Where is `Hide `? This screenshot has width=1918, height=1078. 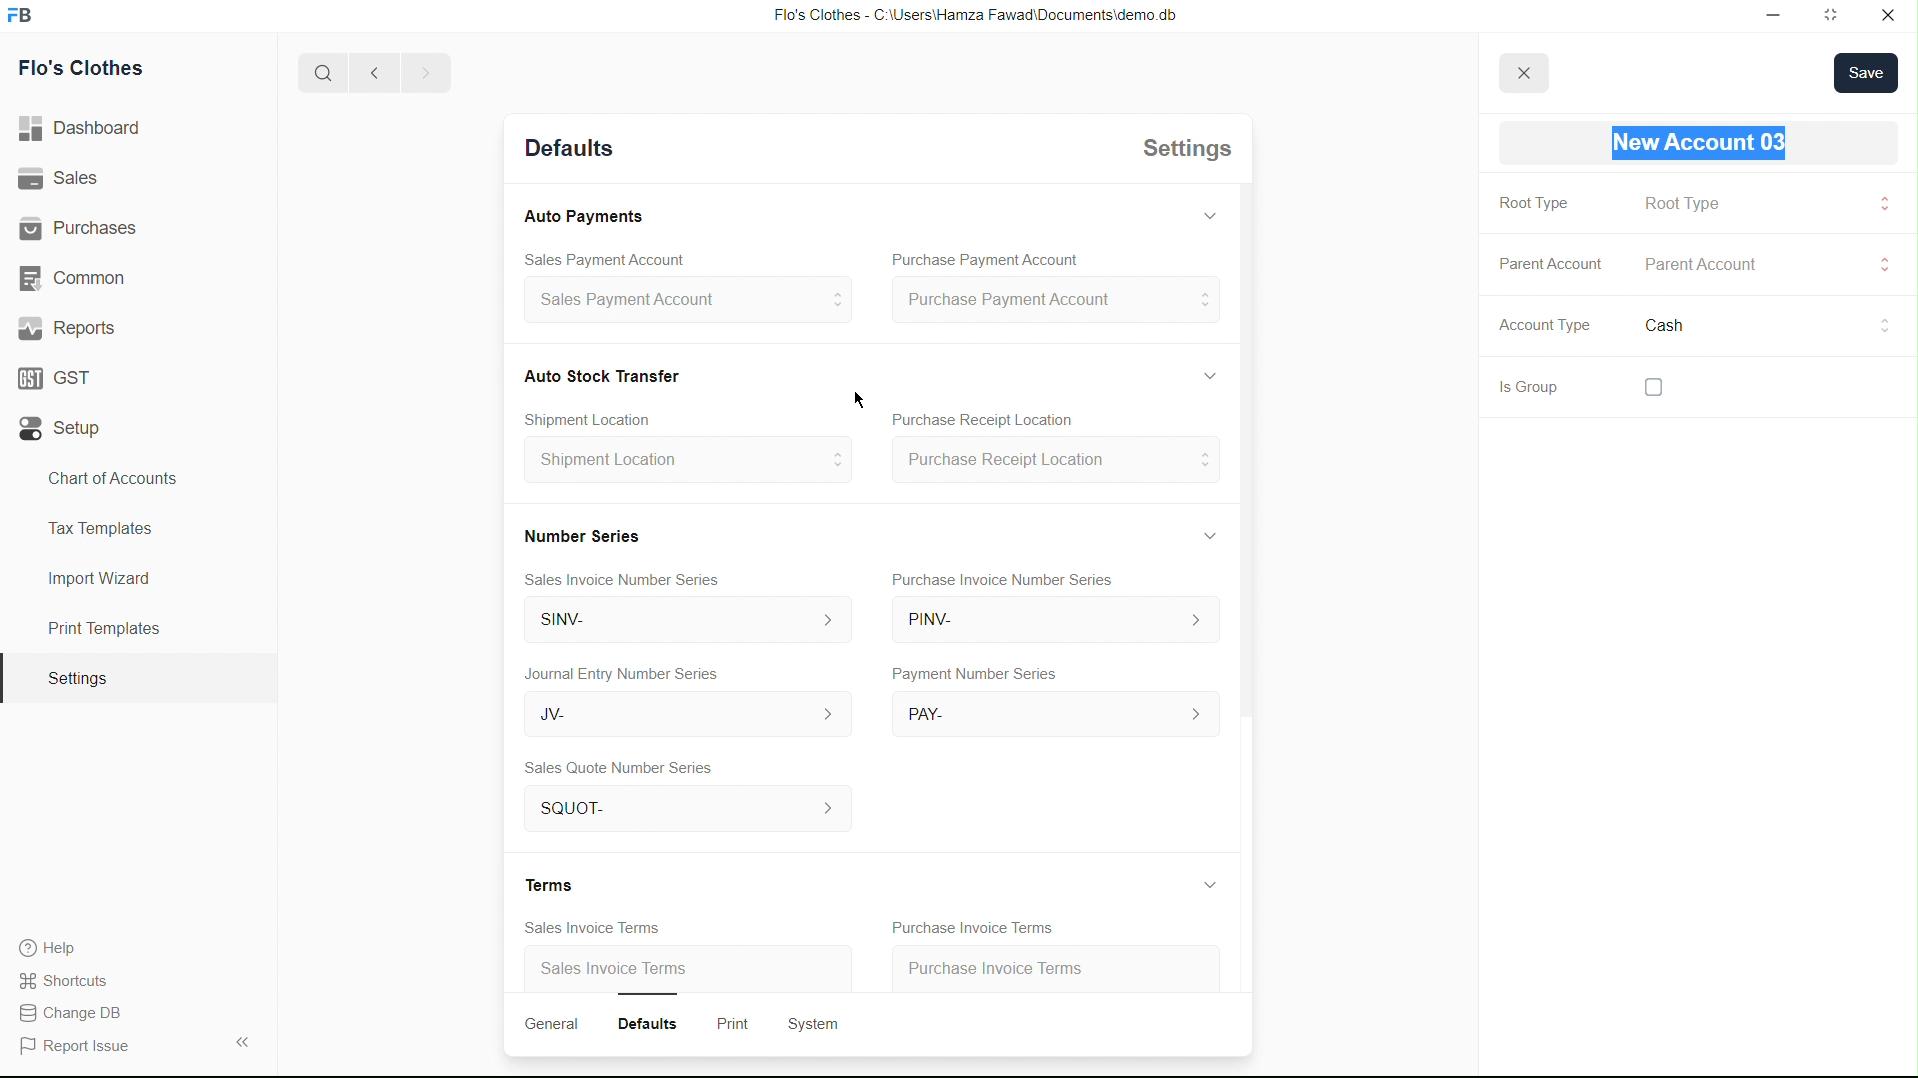
Hide  is located at coordinates (1208, 213).